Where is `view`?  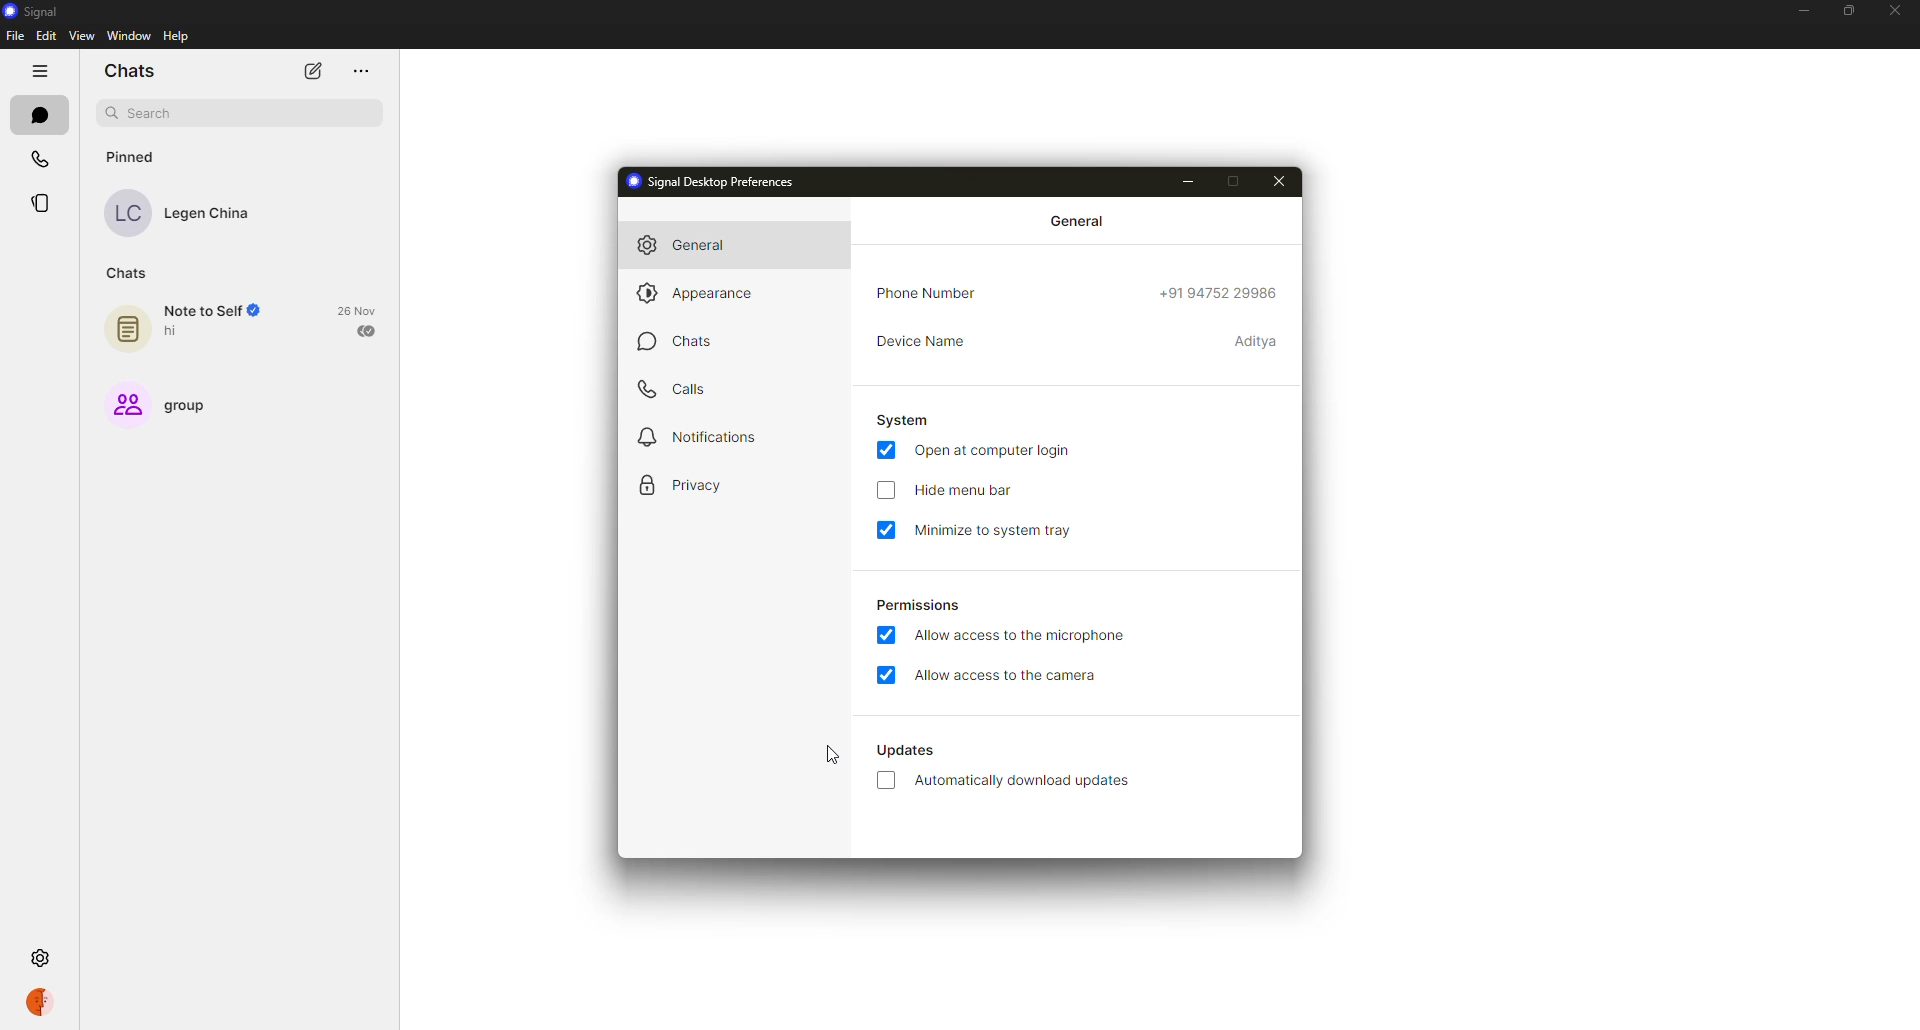 view is located at coordinates (83, 35).